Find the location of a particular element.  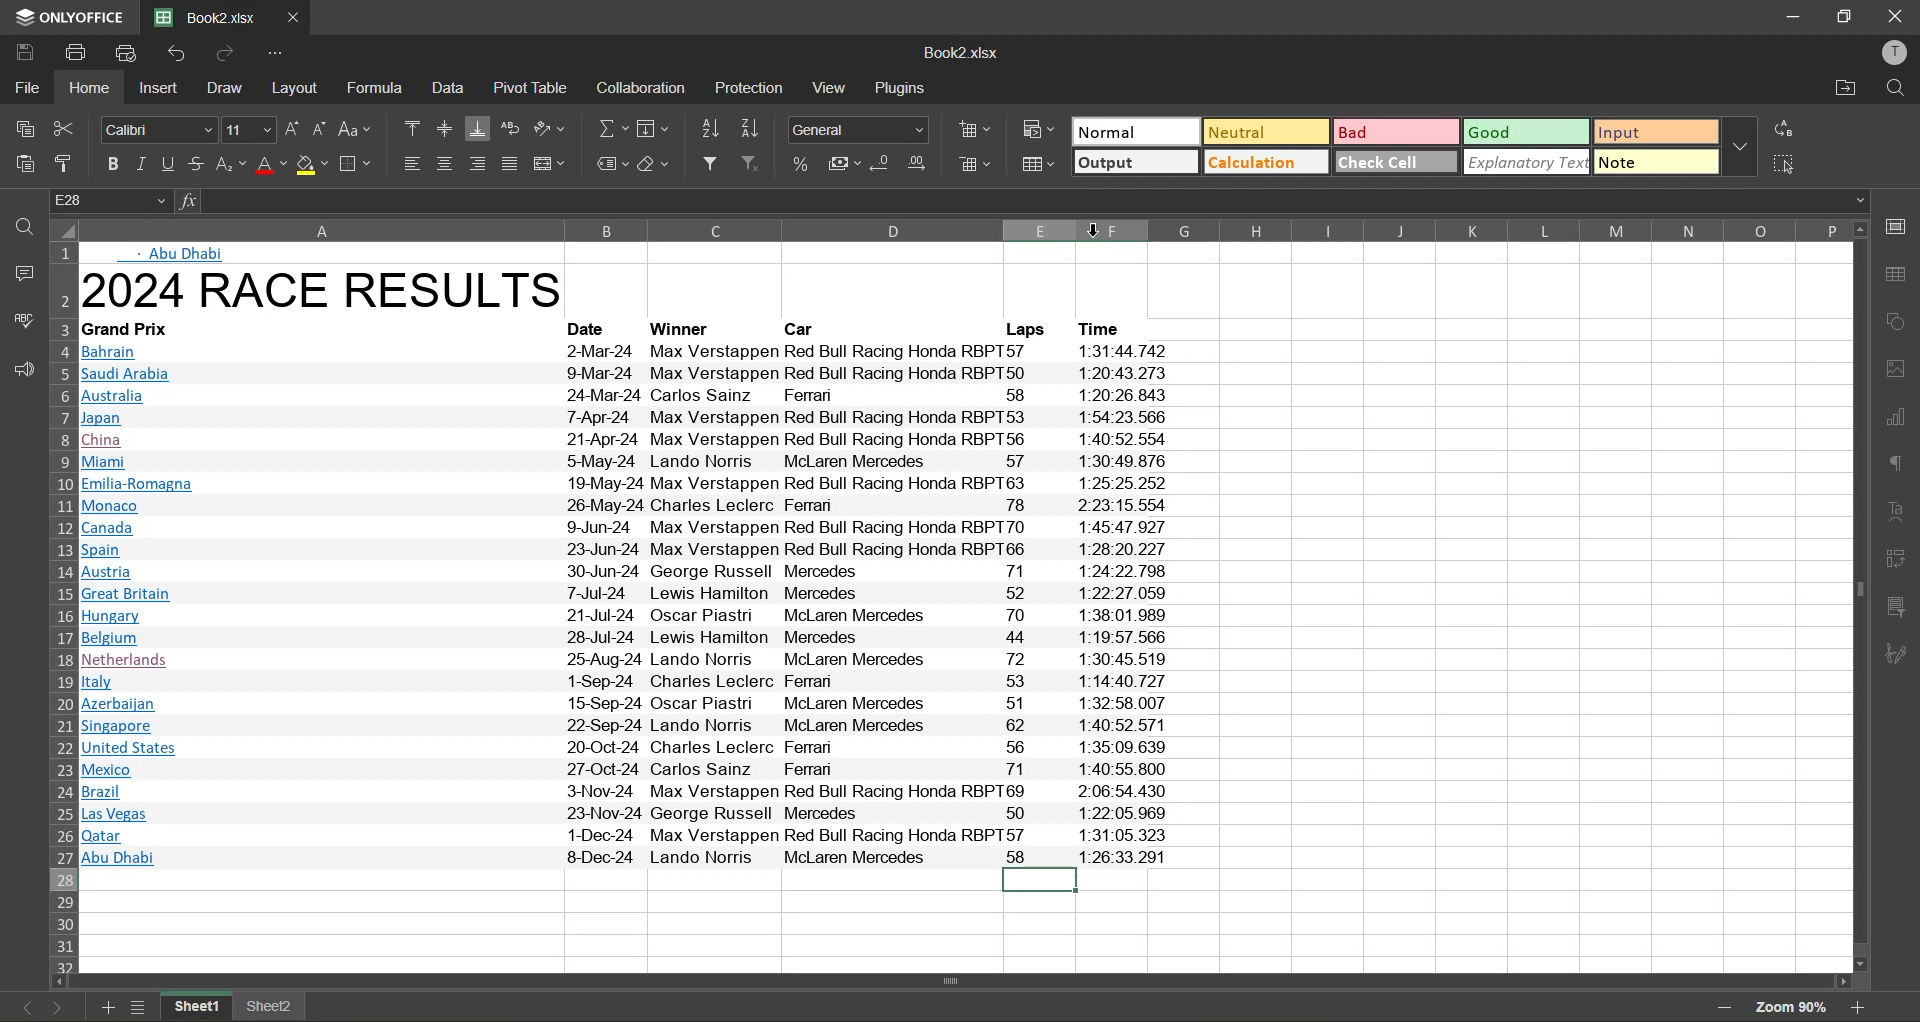

pivot table is located at coordinates (1901, 561).